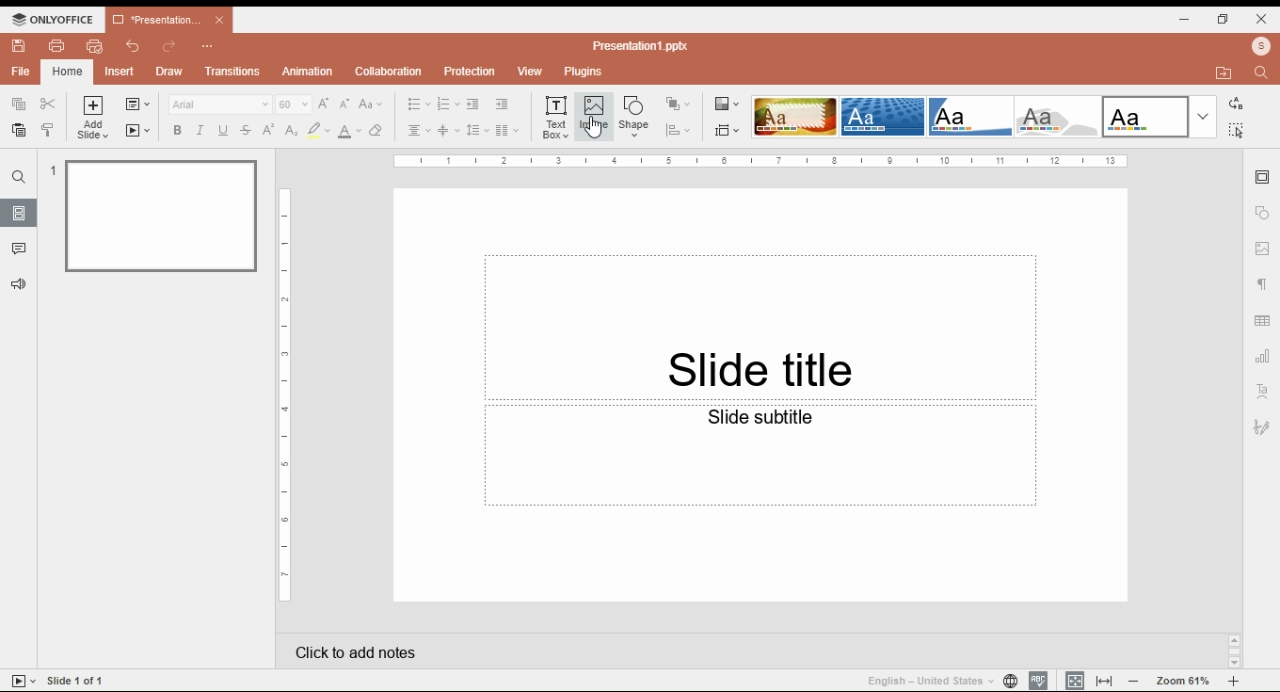  Describe the element at coordinates (269, 129) in the screenshot. I see `superscript` at that location.